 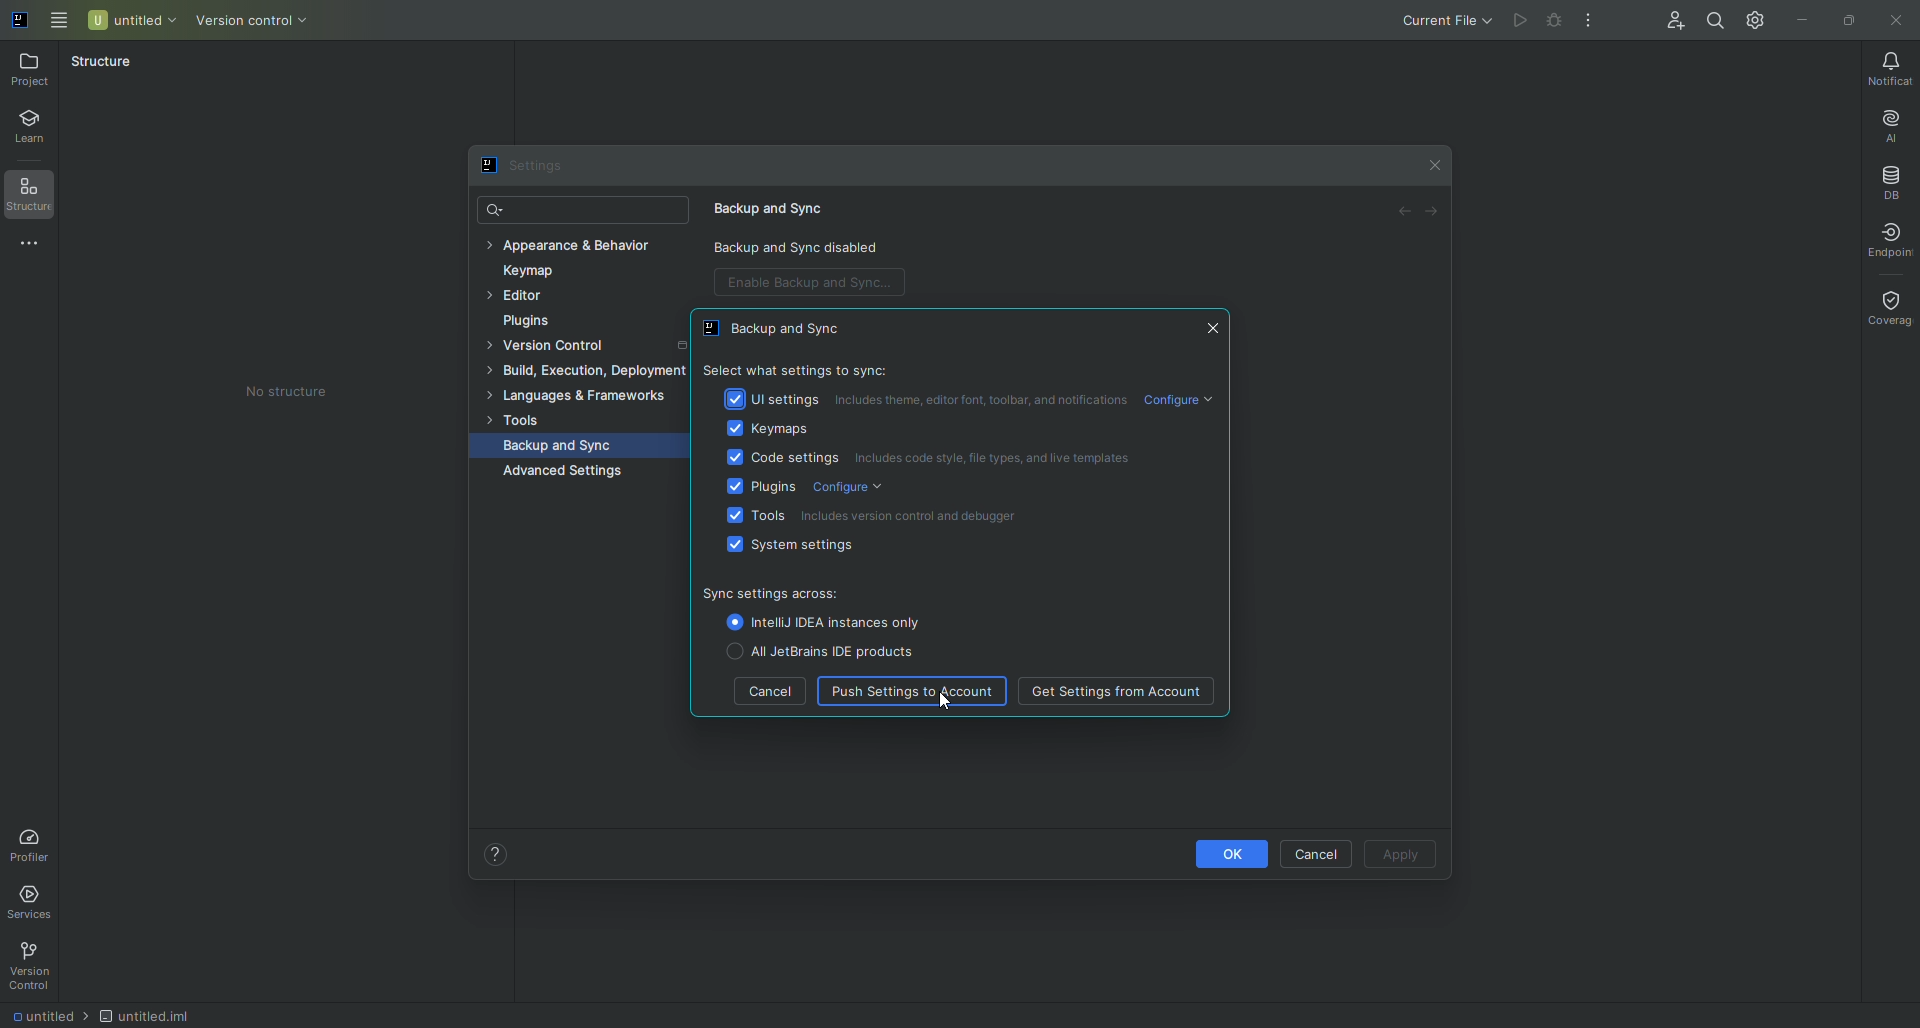 What do you see at coordinates (1215, 328) in the screenshot?
I see `Close` at bounding box center [1215, 328].